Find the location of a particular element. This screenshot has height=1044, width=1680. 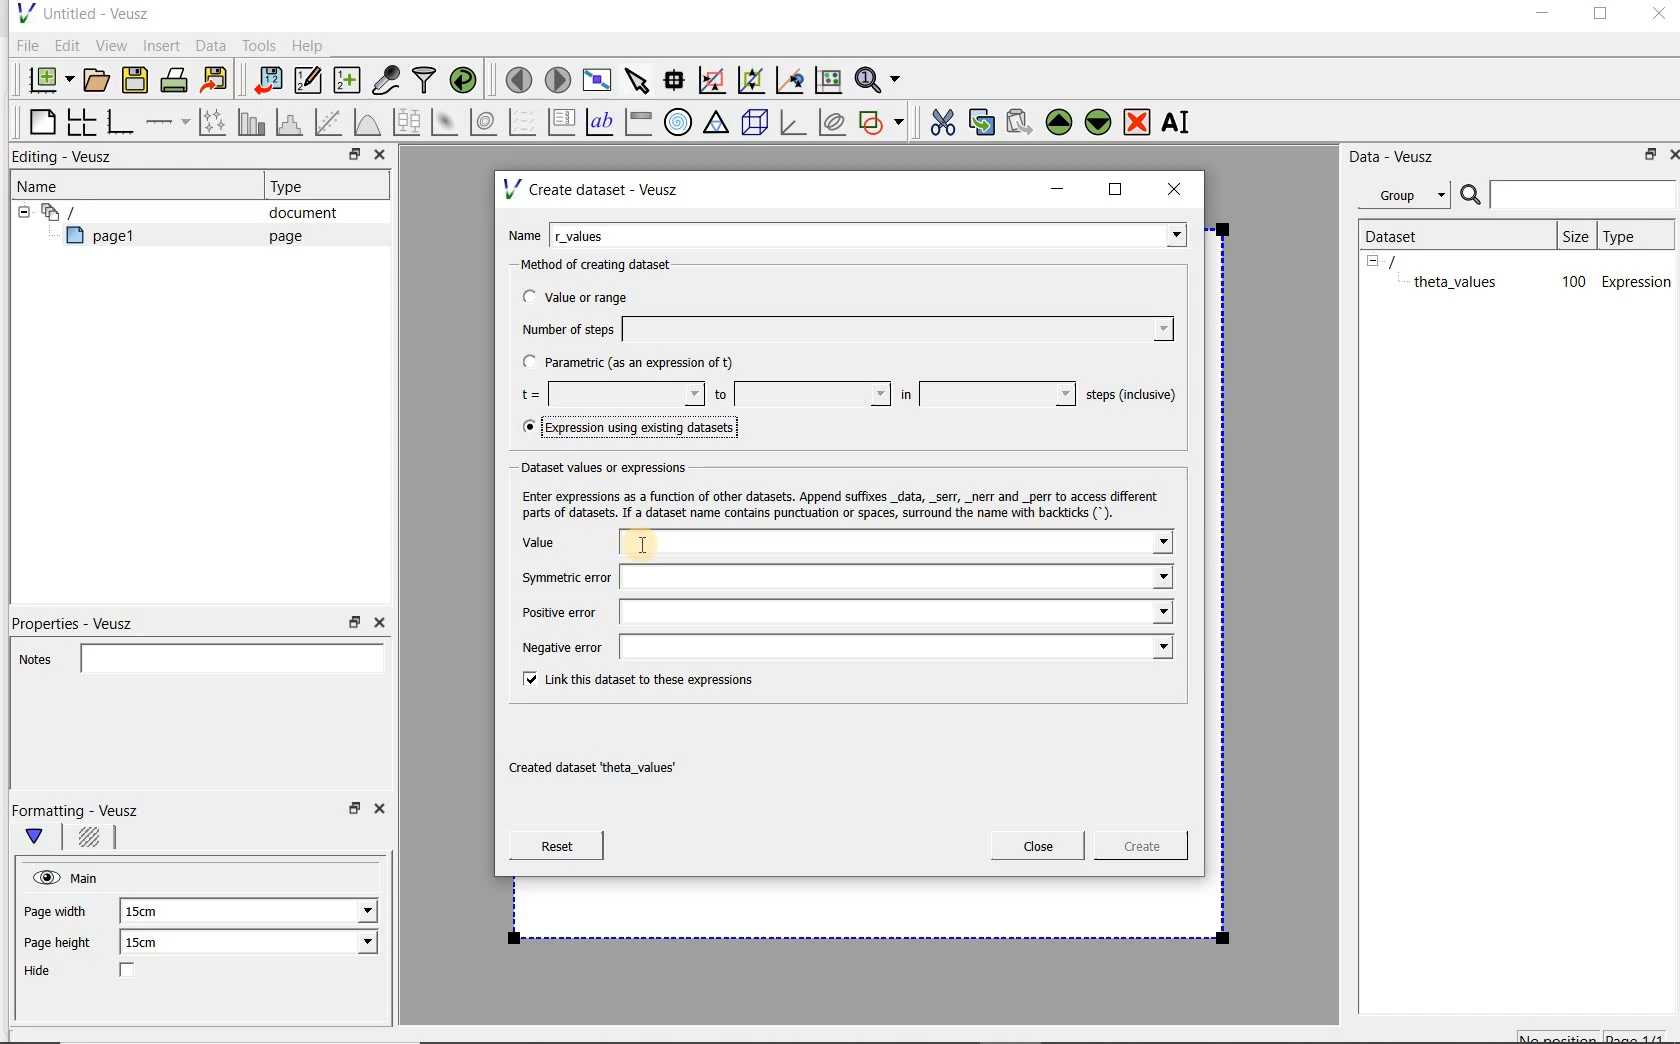

document is located at coordinates (295, 213).